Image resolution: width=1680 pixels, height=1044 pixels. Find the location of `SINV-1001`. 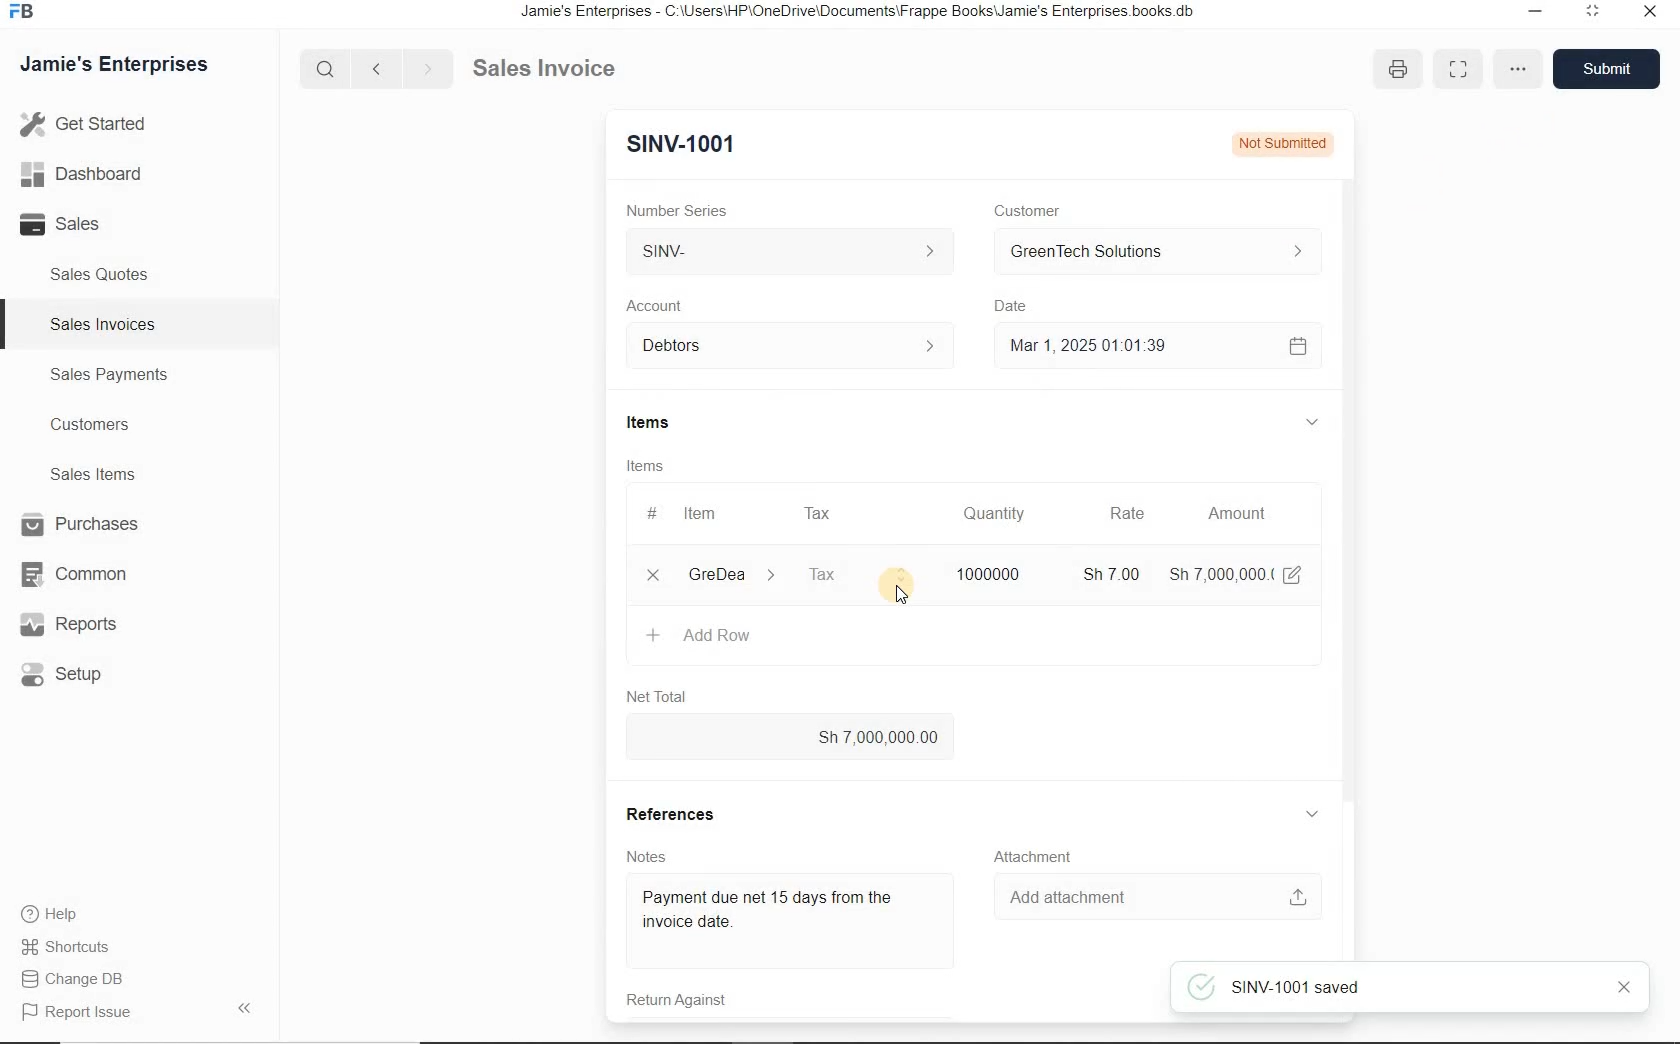

SINV-1001 is located at coordinates (676, 143).